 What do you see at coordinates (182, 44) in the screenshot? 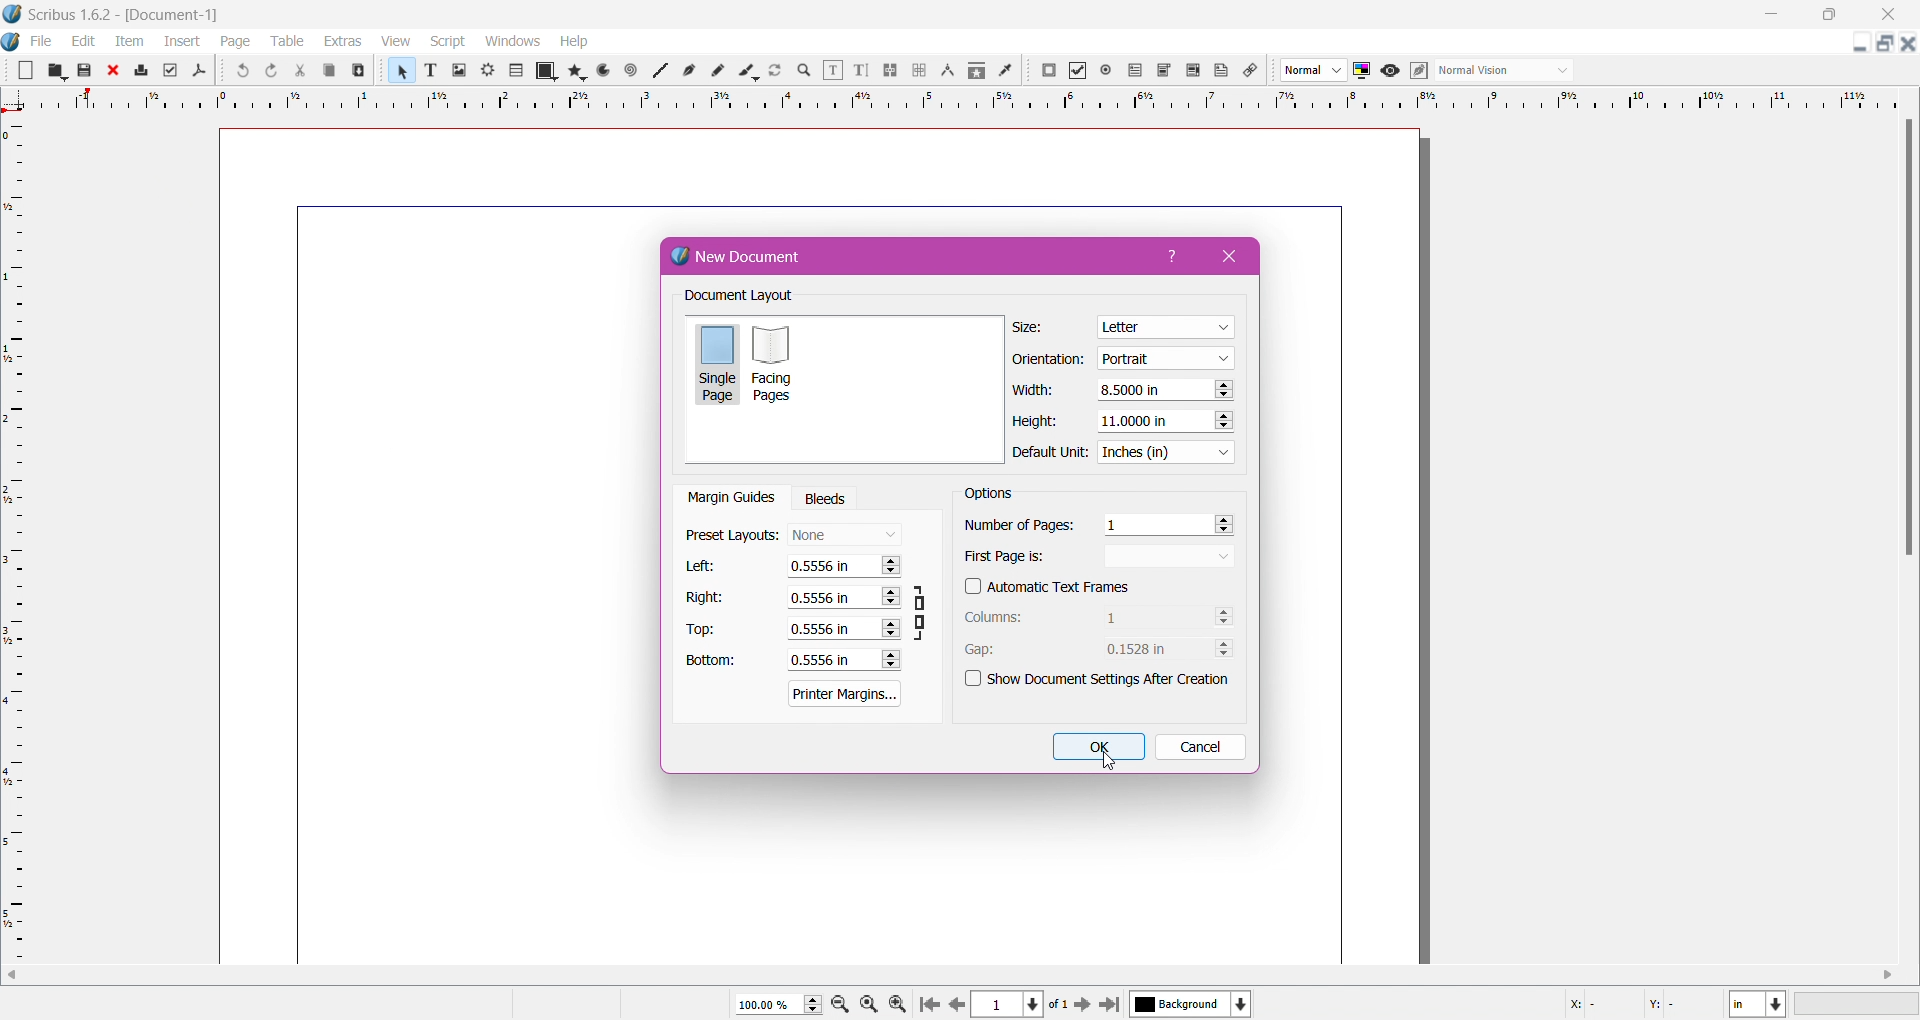
I see `Insert` at bounding box center [182, 44].